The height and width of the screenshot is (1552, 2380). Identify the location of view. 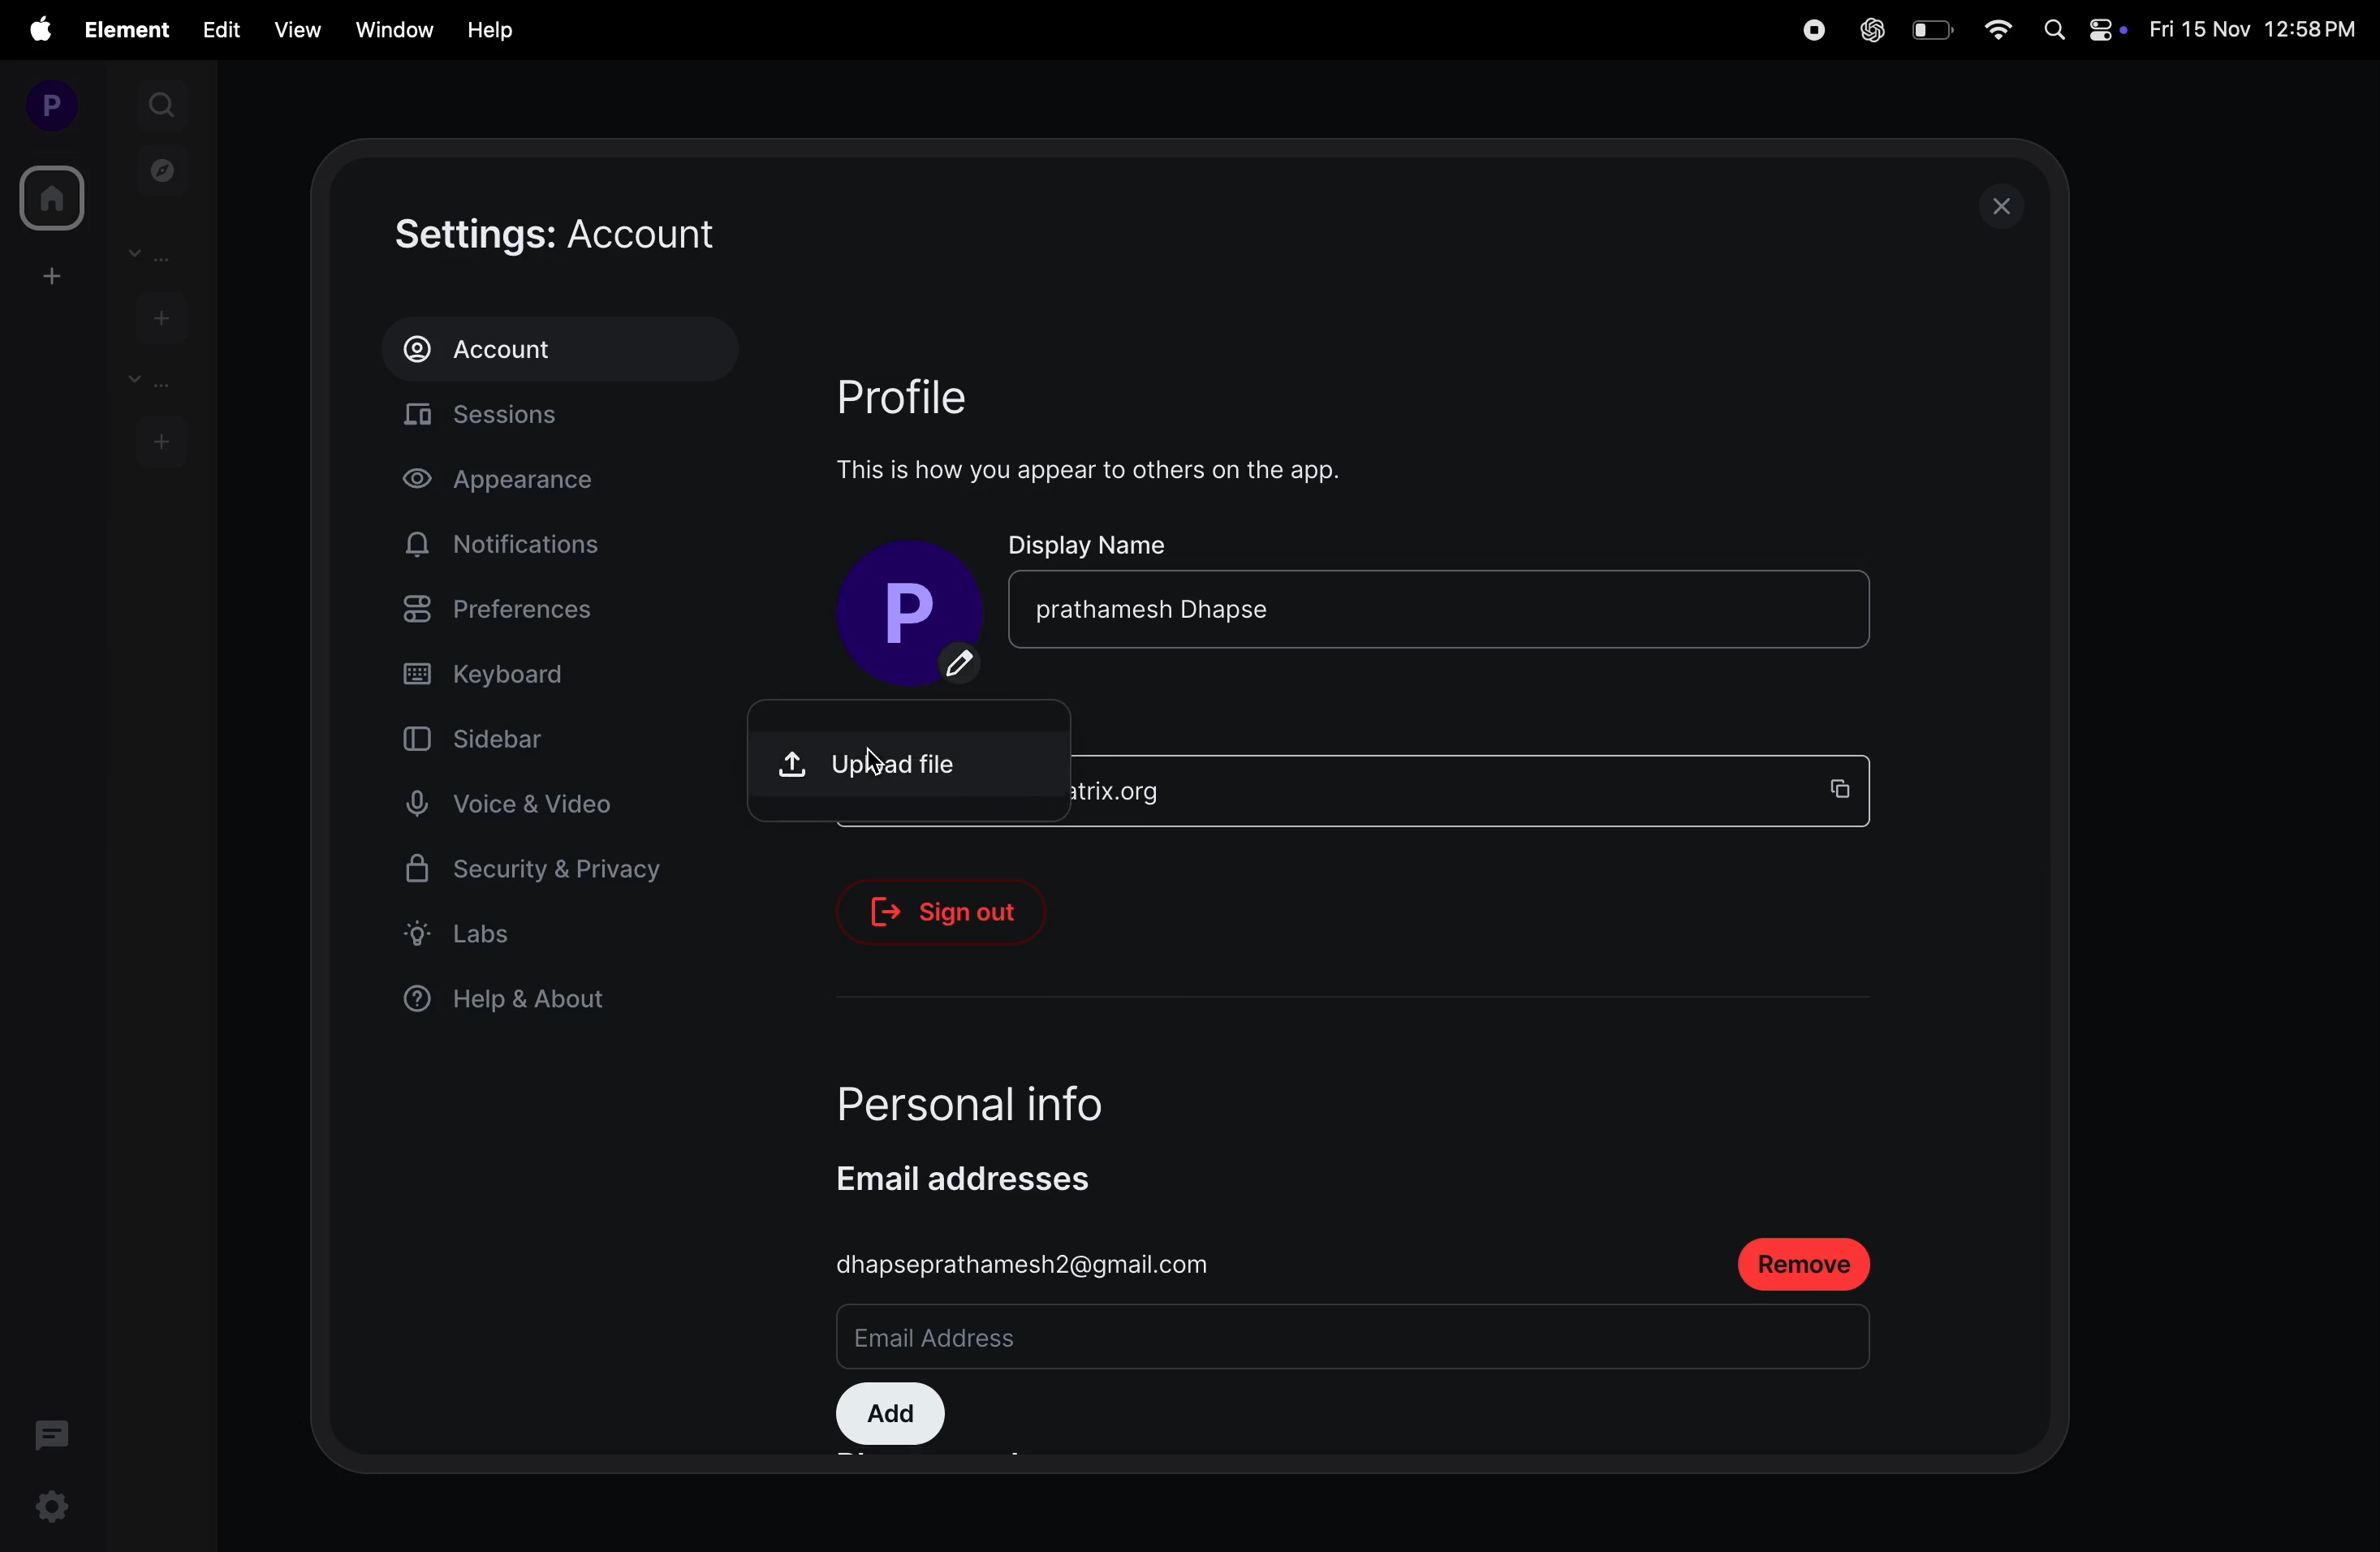
(292, 30).